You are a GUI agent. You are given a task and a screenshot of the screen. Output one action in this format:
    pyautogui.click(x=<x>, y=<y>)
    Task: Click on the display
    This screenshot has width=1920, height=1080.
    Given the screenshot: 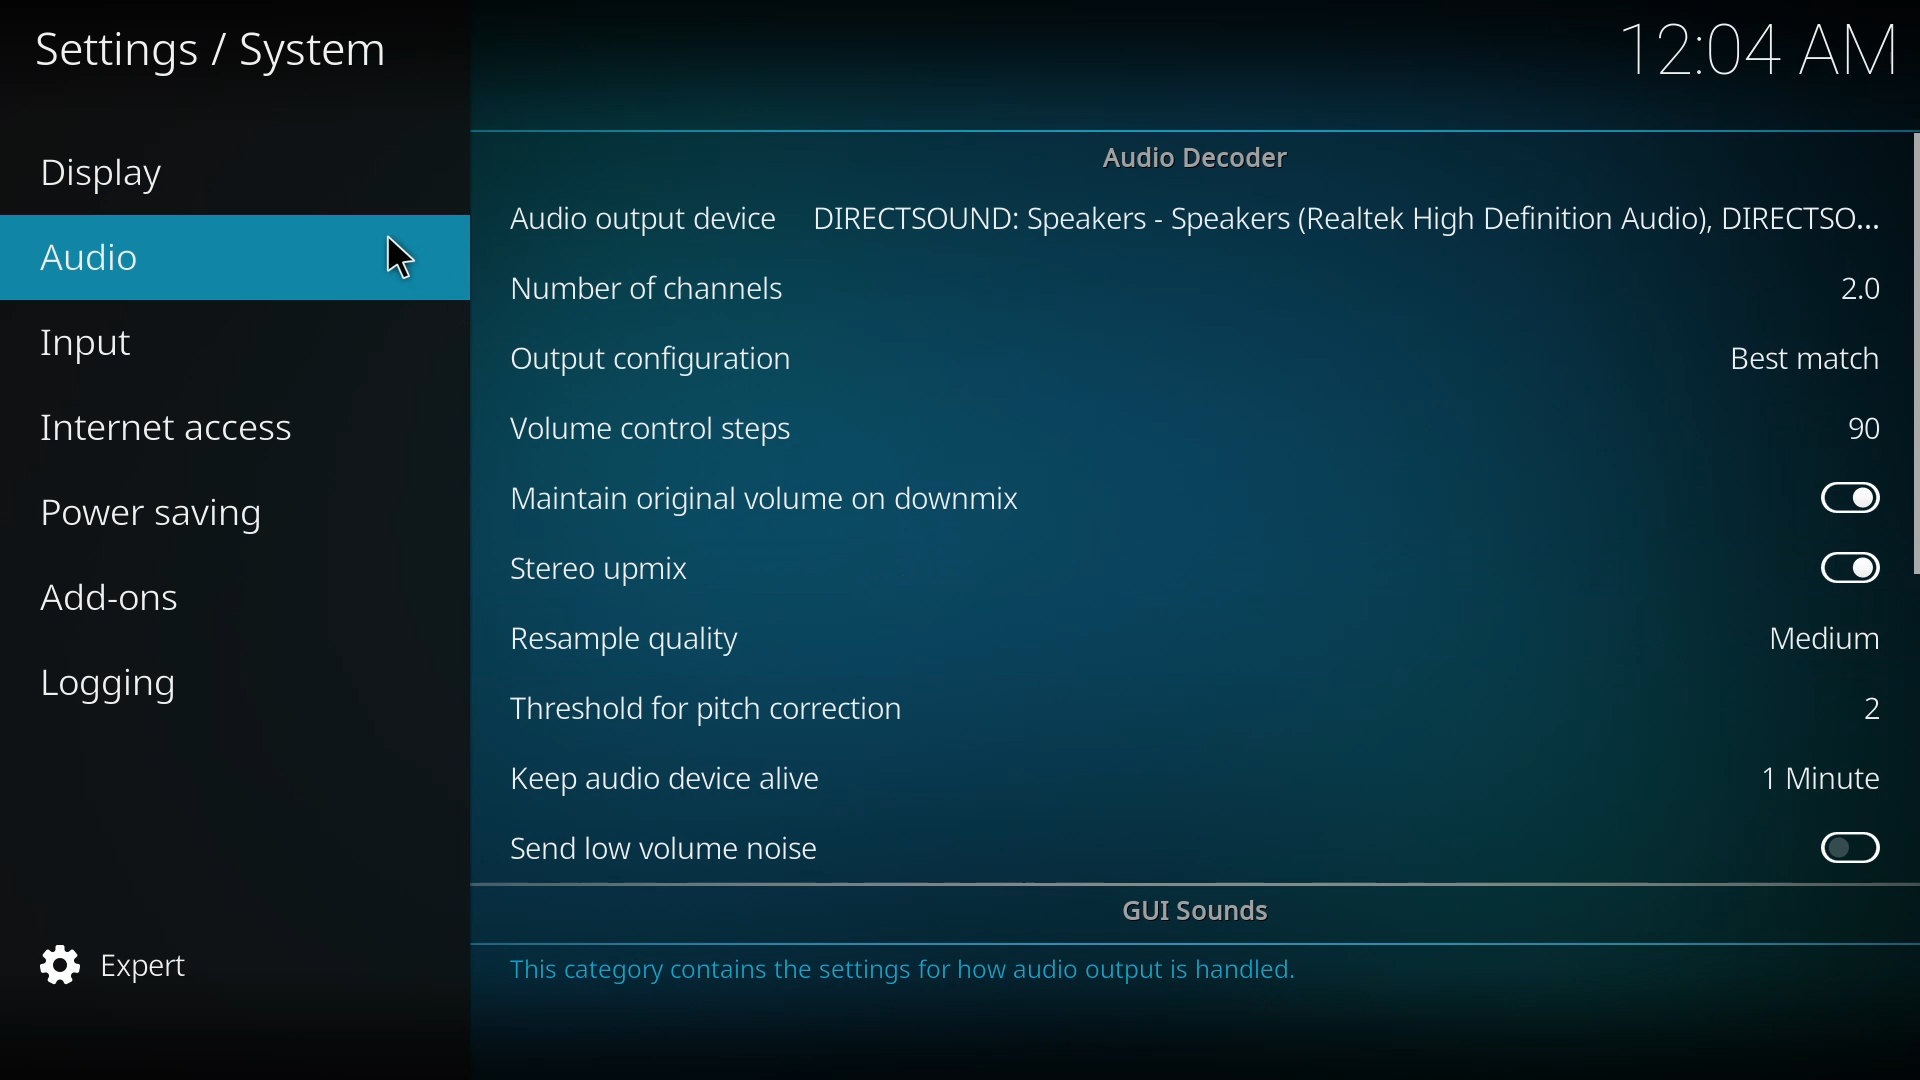 What is the action you would take?
    pyautogui.click(x=121, y=177)
    